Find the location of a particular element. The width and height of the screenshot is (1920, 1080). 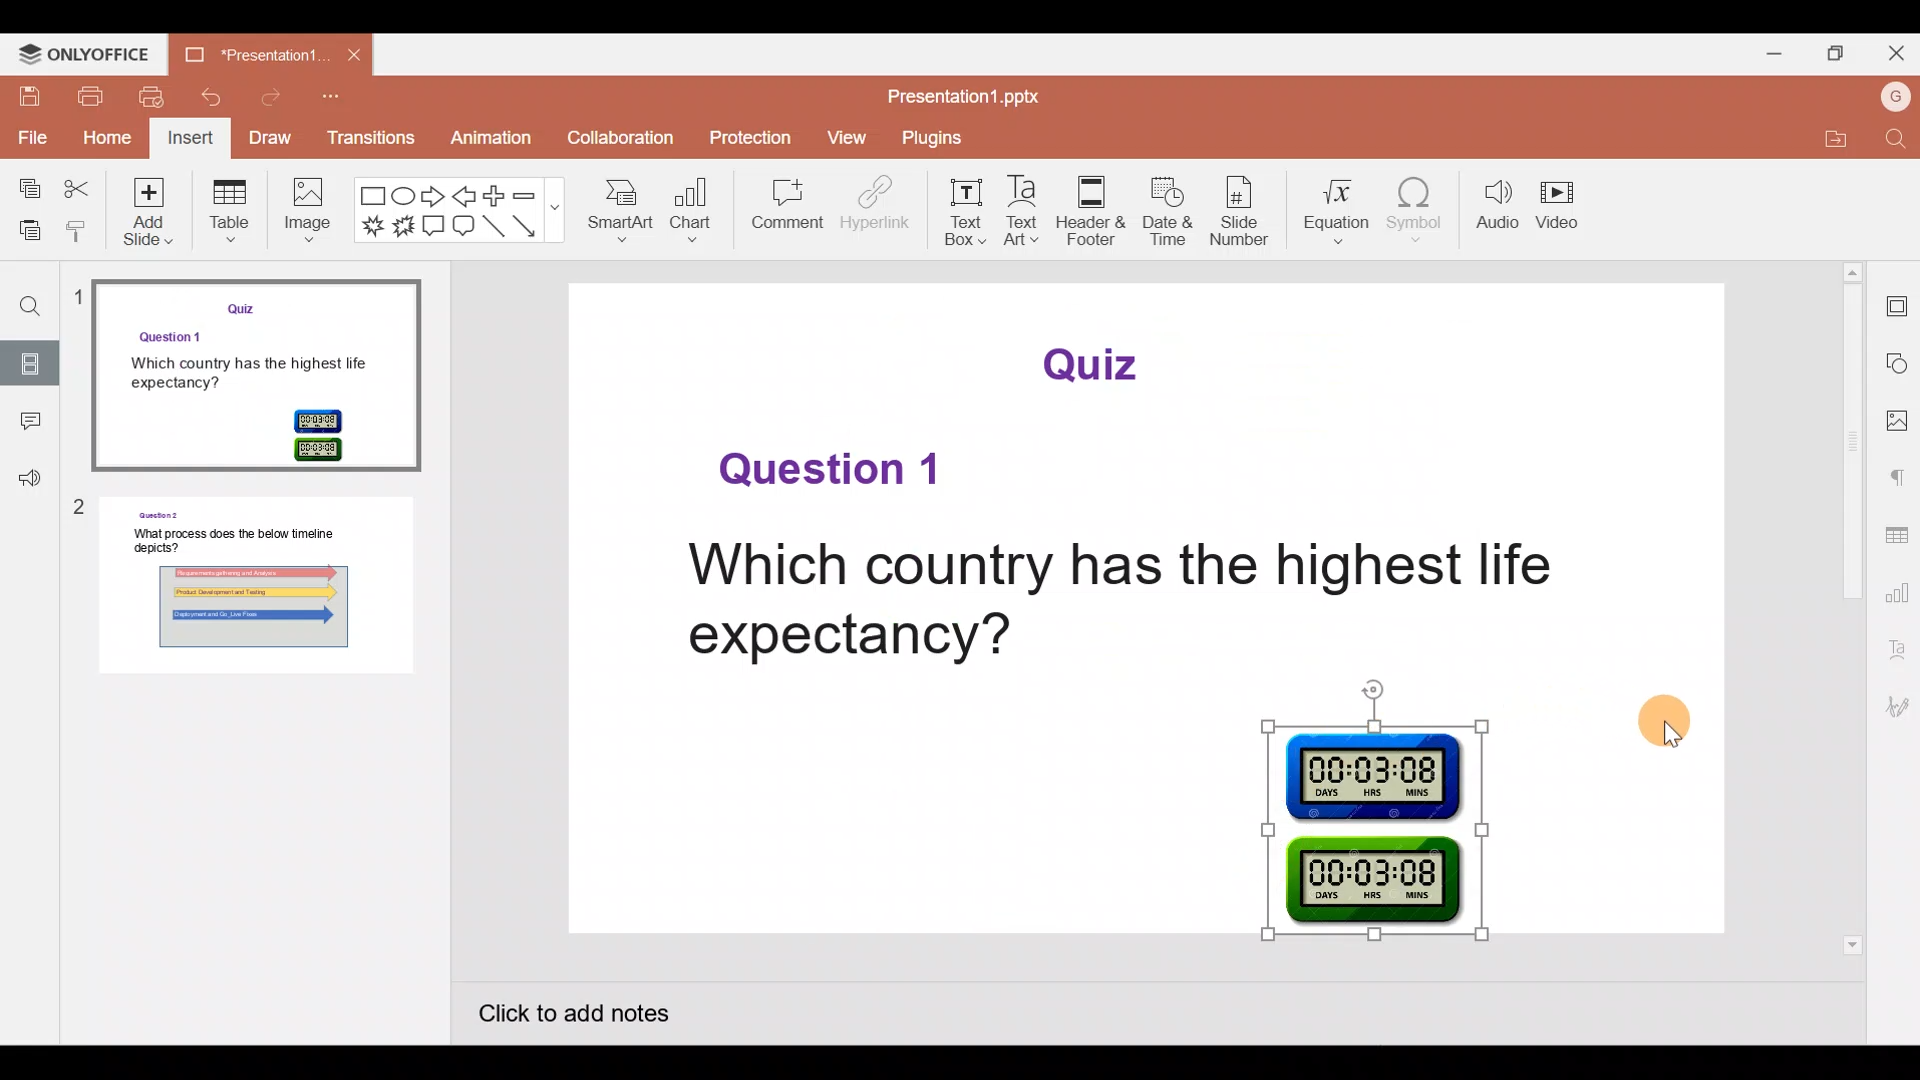

Comment is located at coordinates (28, 427).